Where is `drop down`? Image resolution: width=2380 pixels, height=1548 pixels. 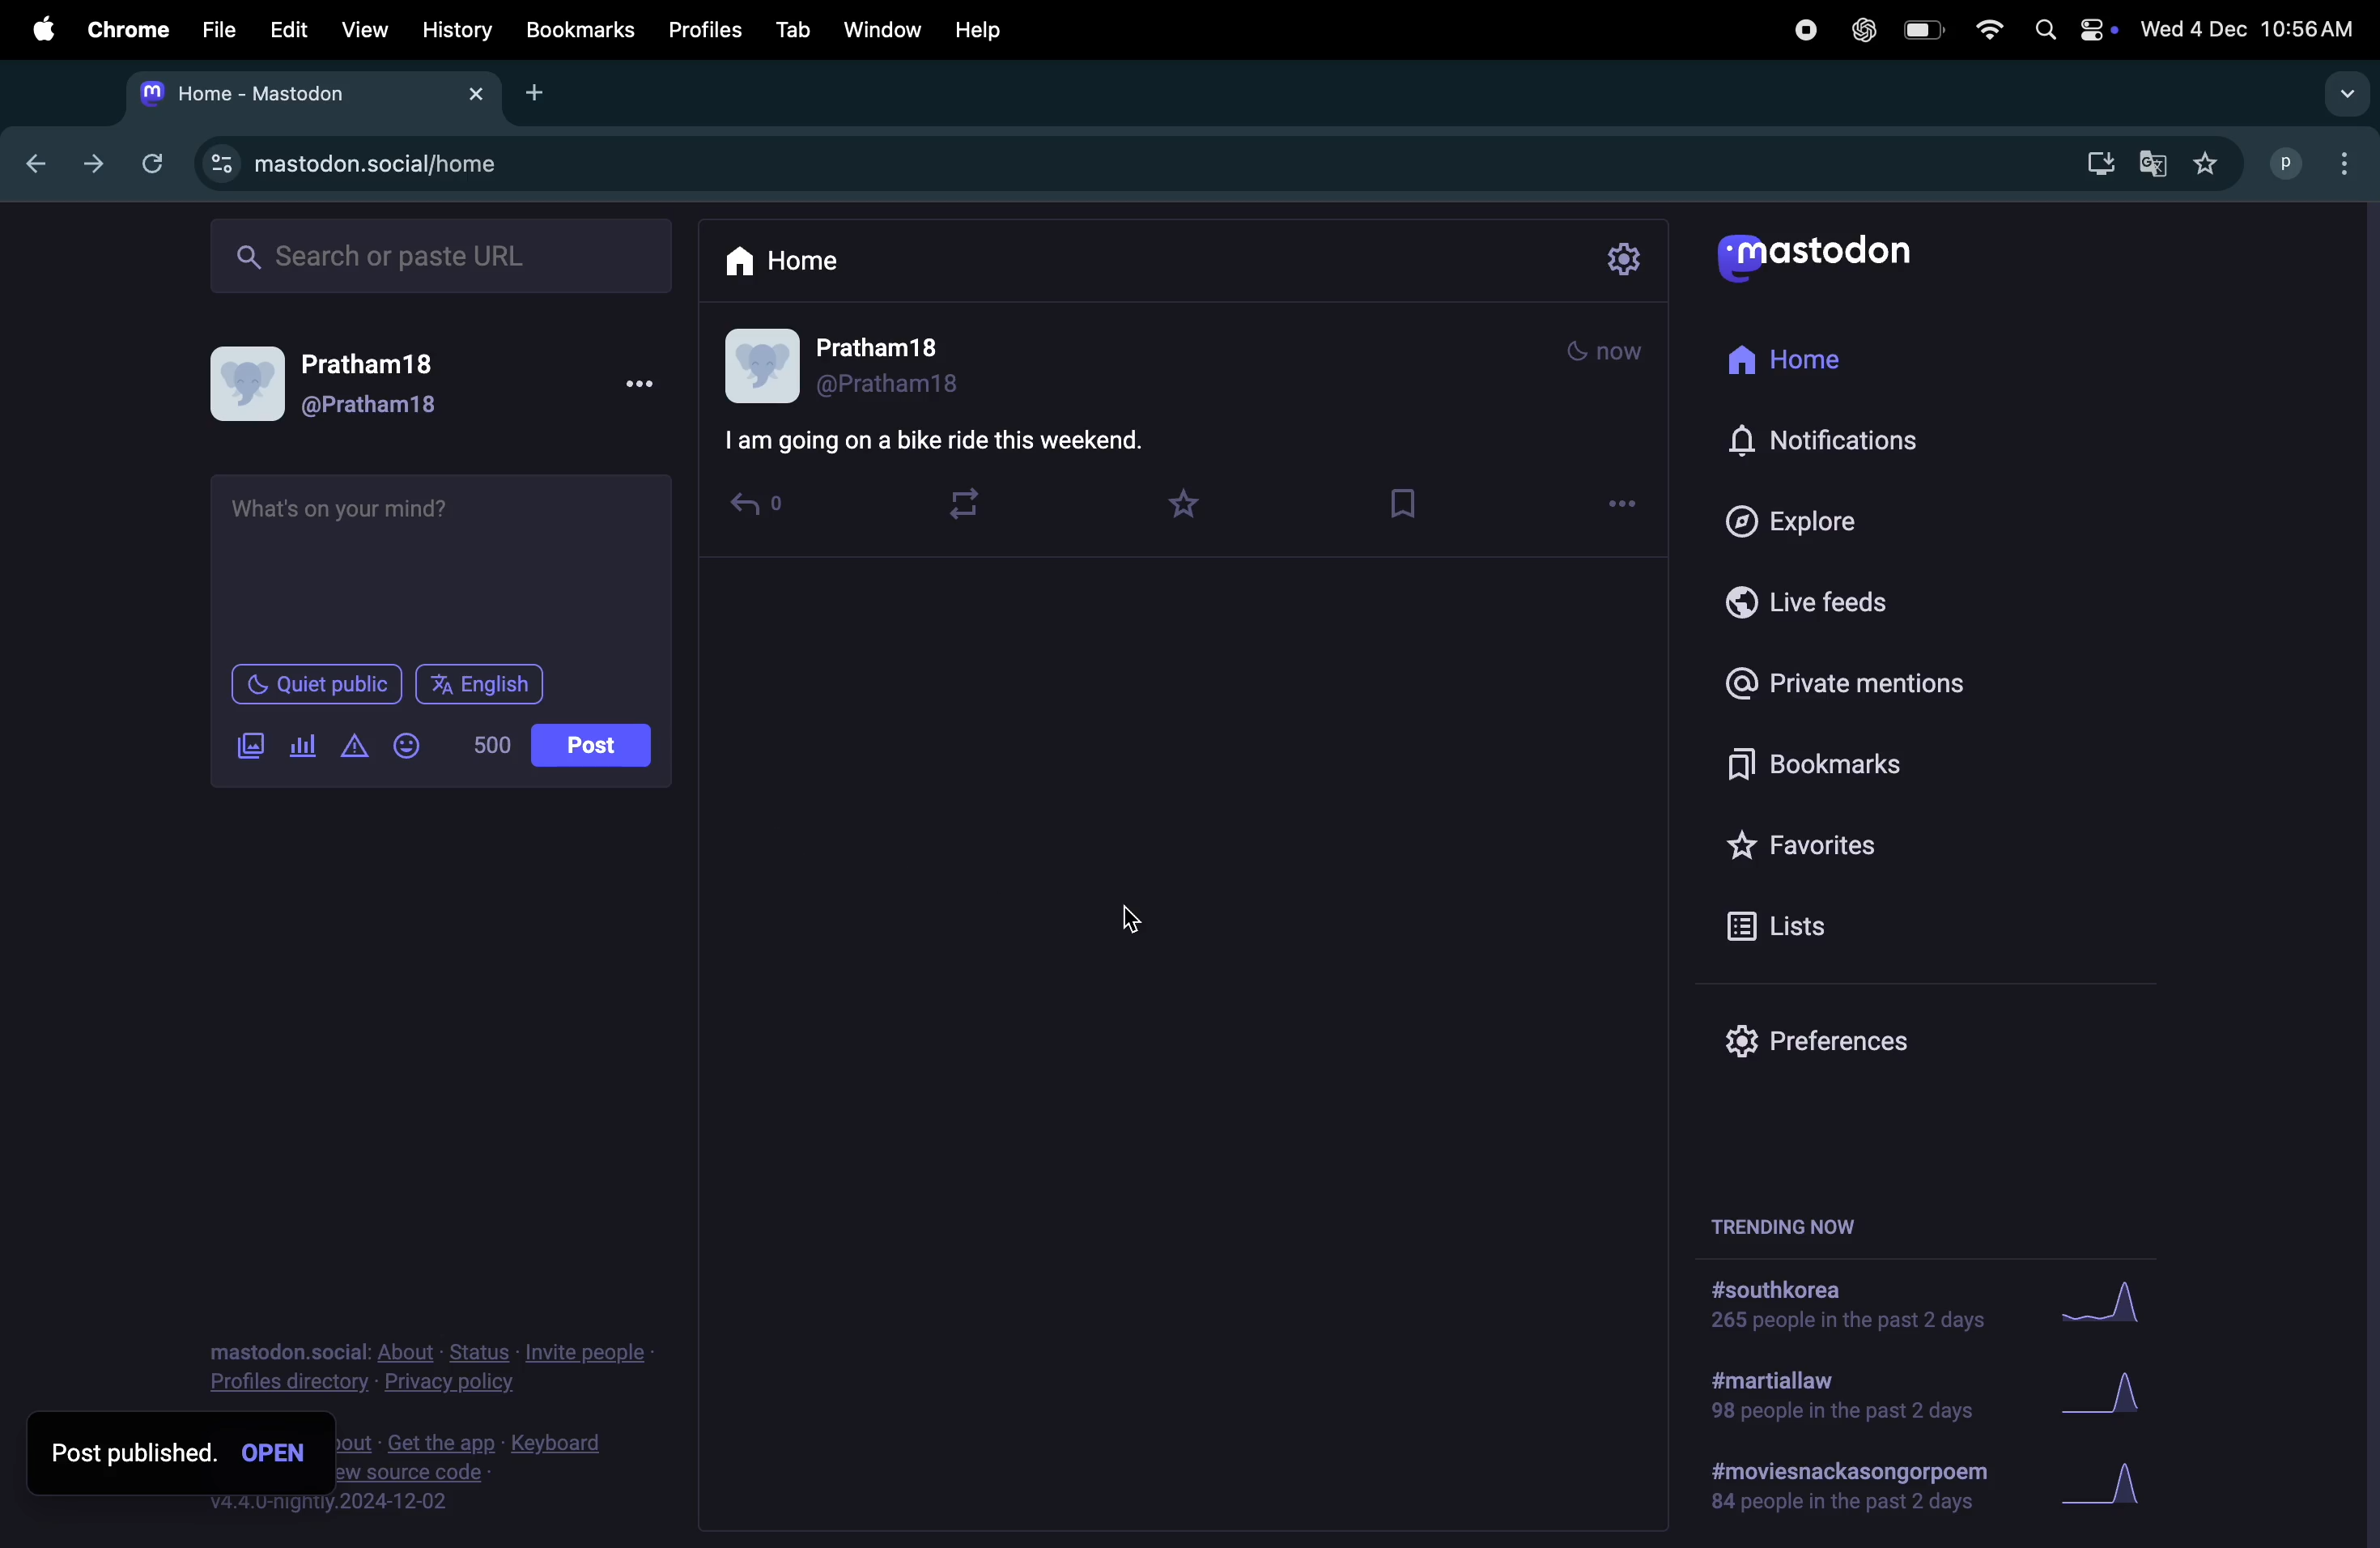
drop down is located at coordinates (2340, 93).